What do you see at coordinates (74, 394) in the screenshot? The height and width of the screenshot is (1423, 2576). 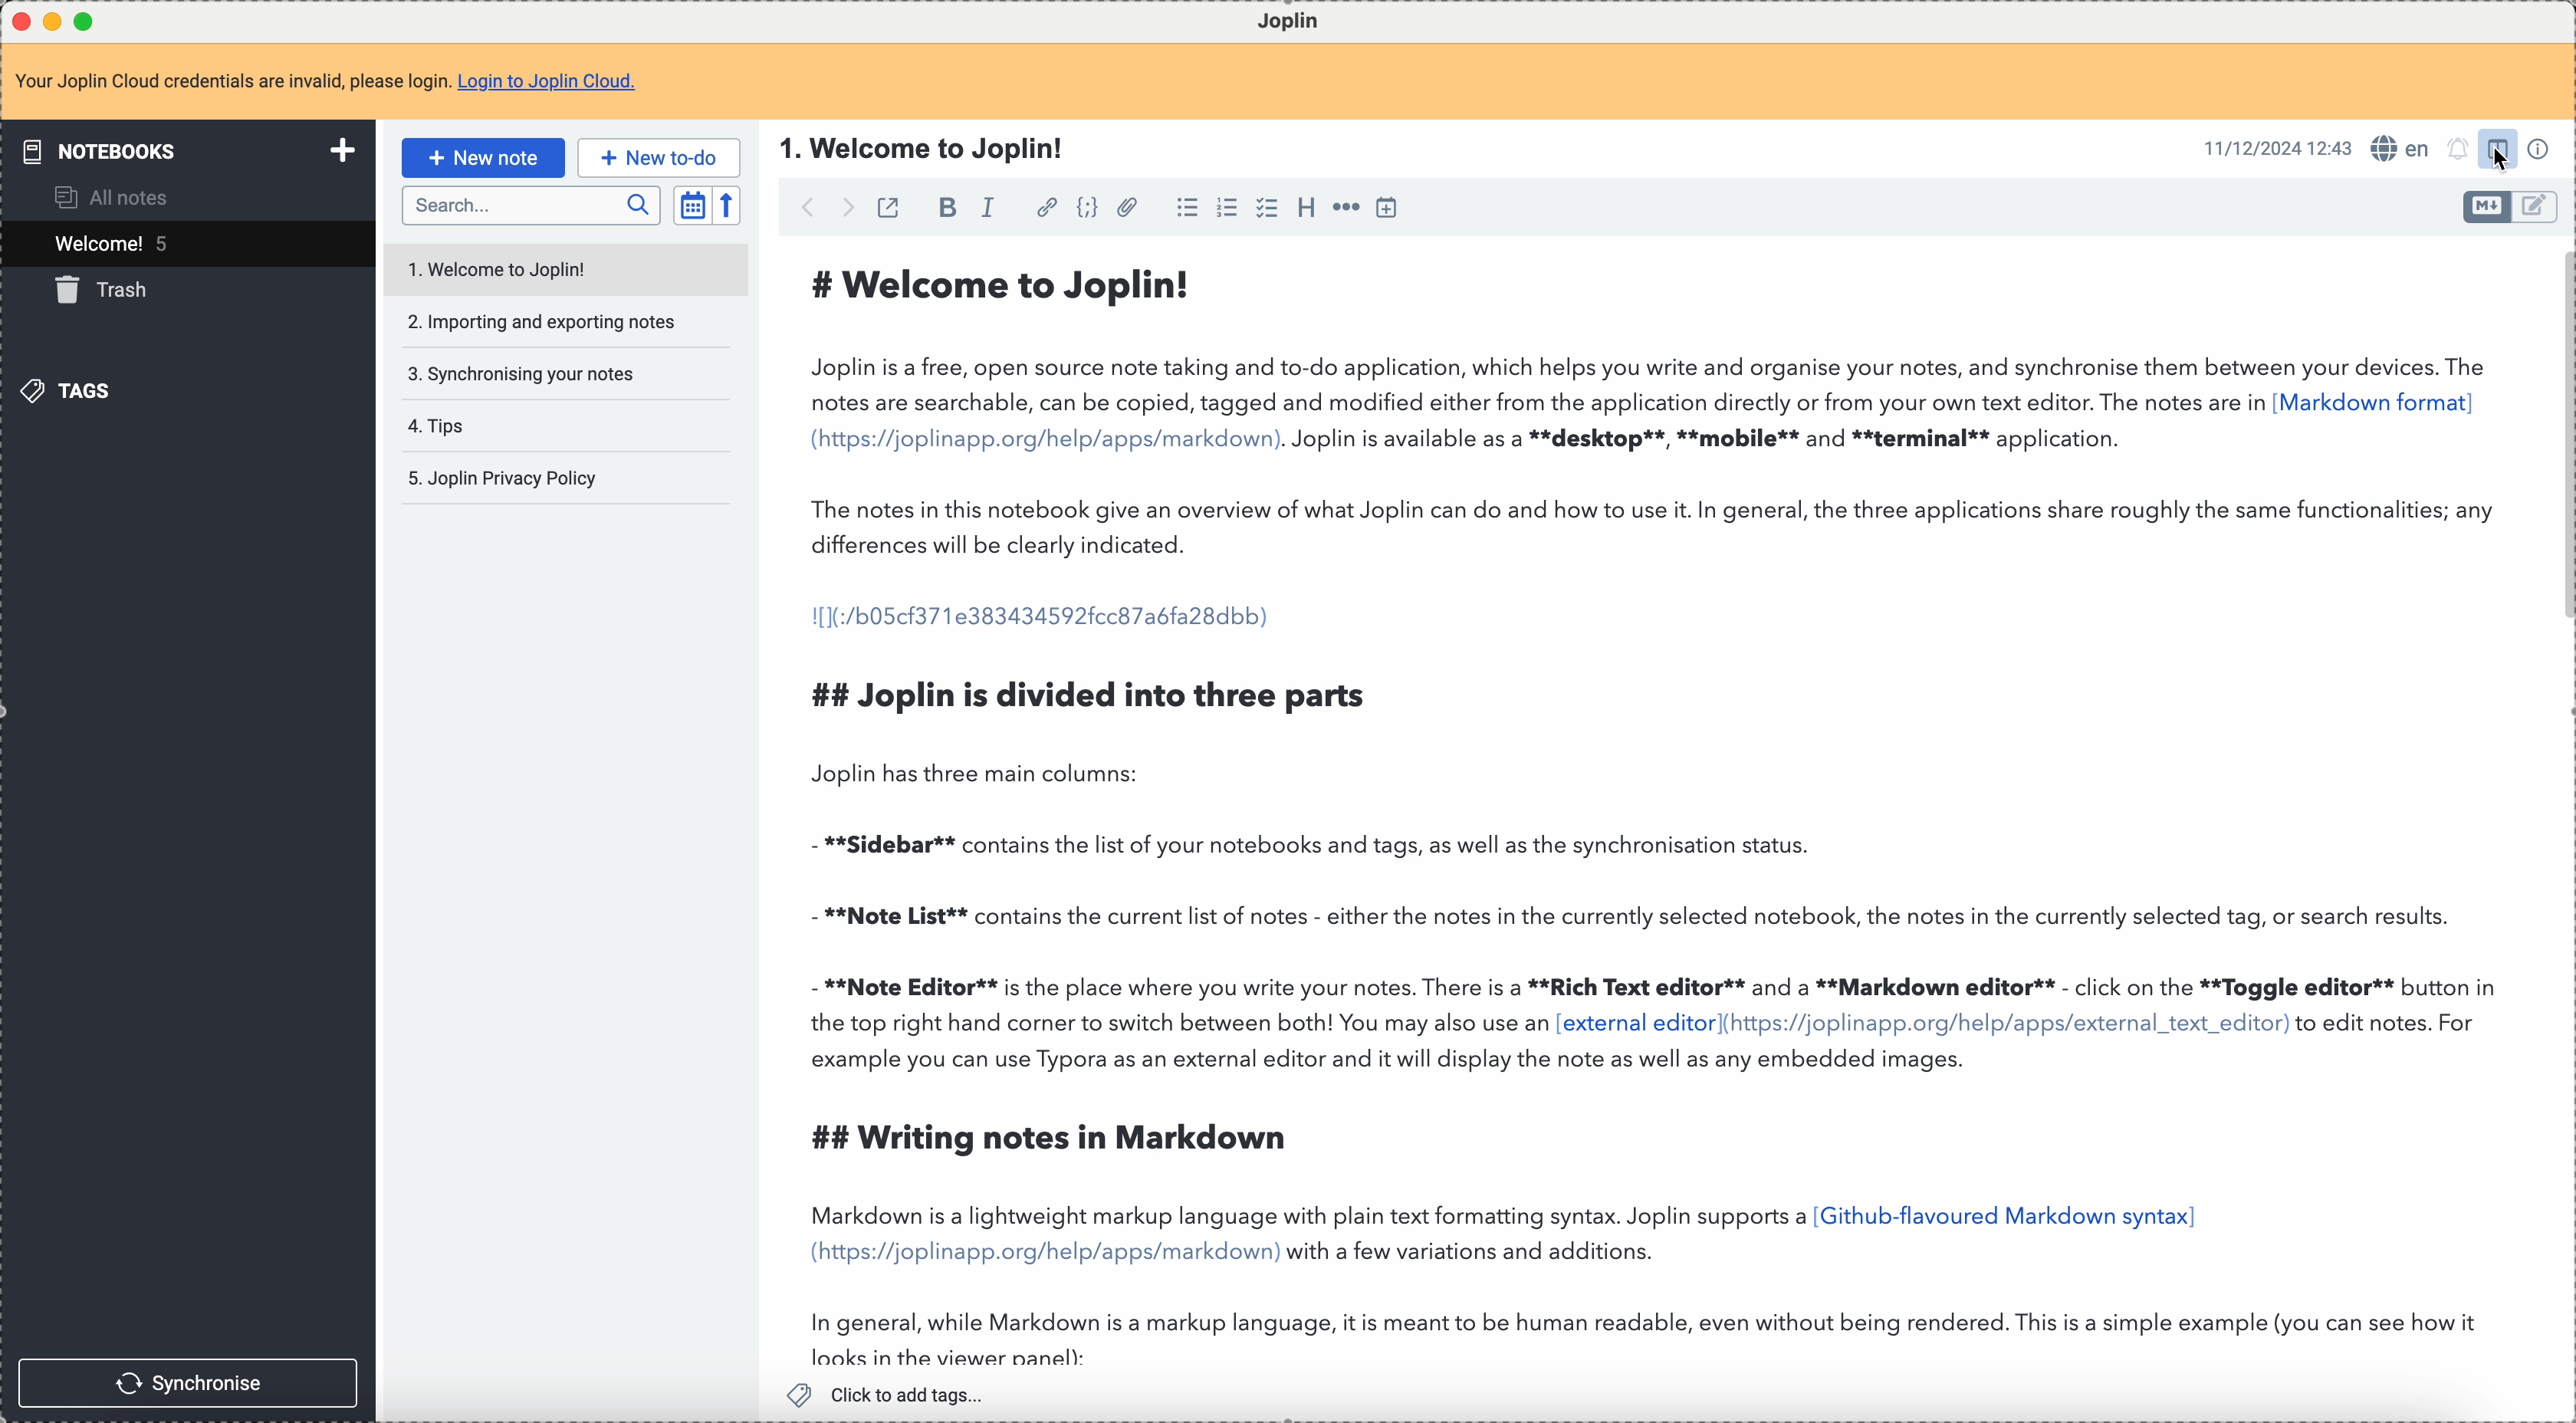 I see `tags` at bounding box center [74, 394].